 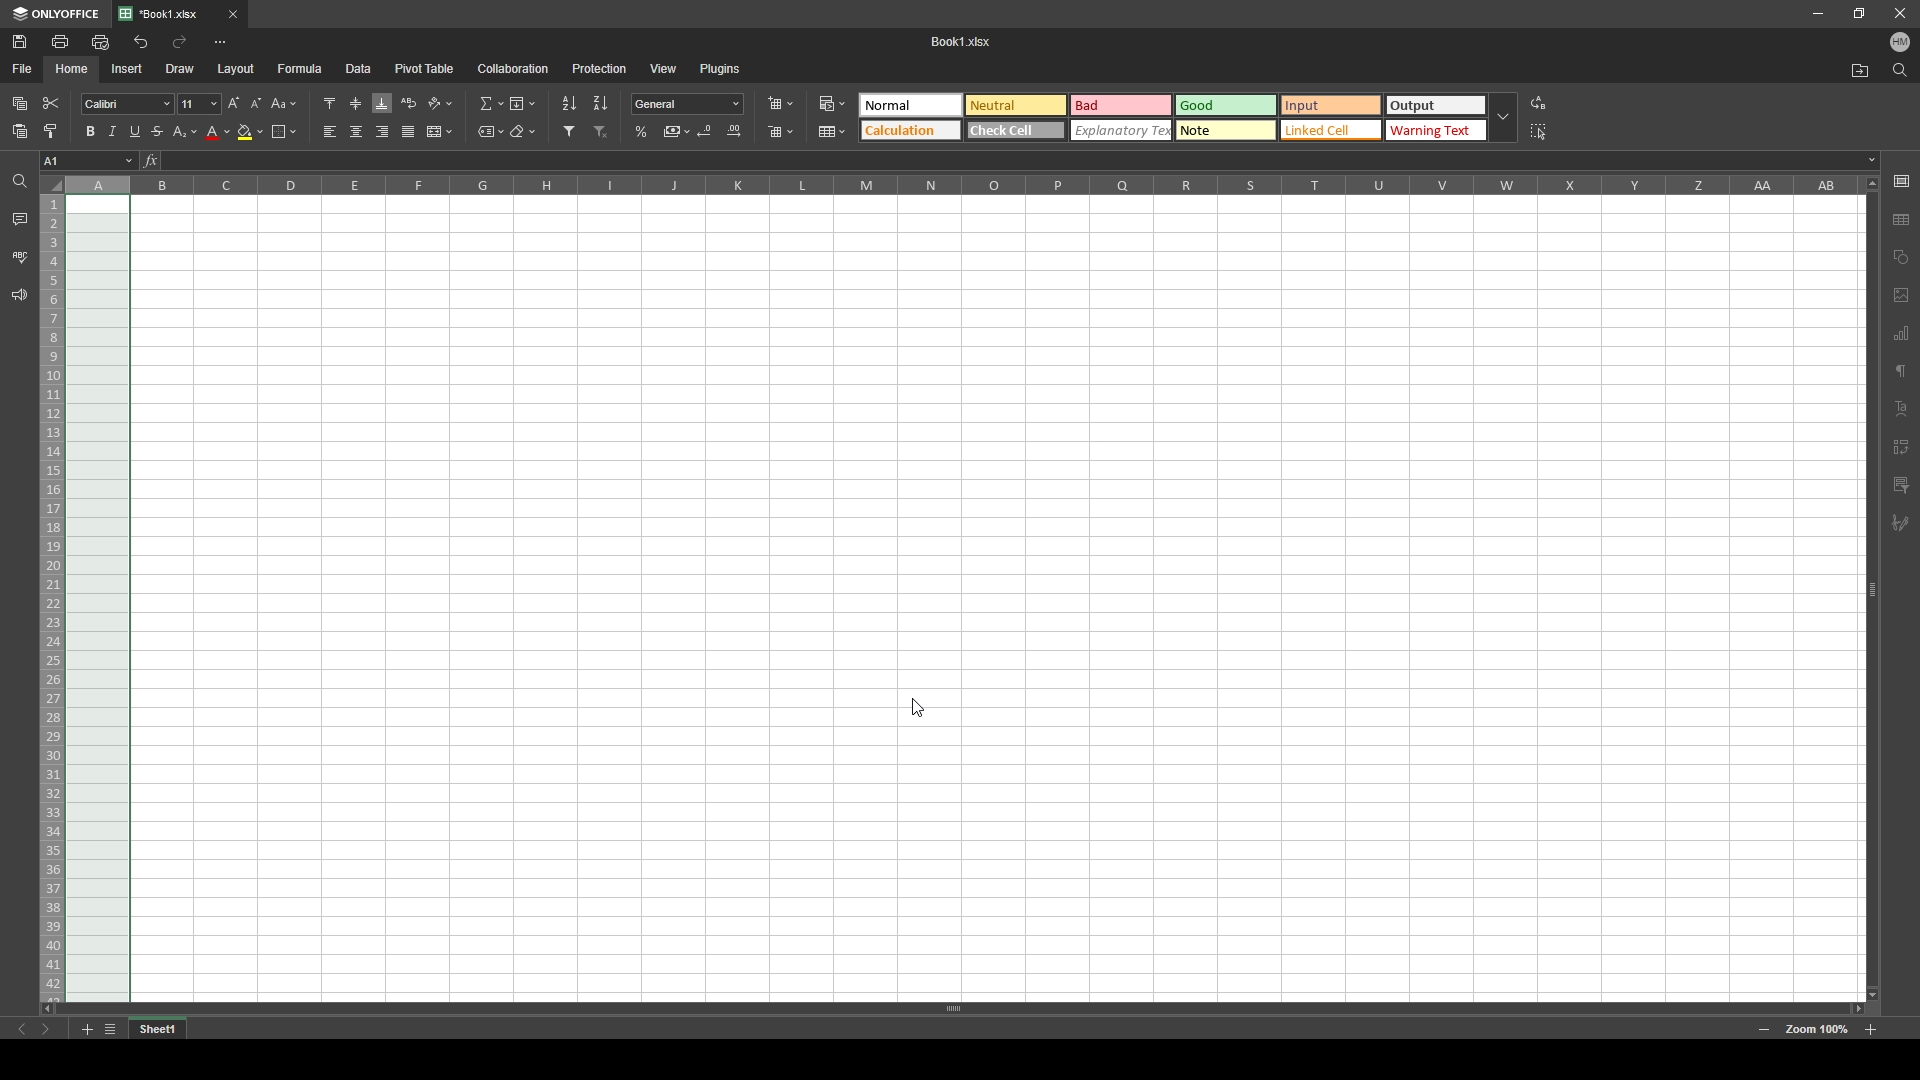 What do you see at coordinates (1504, 119) in the screenshot?
I see `drop down` at bounding box center [1504, 119].